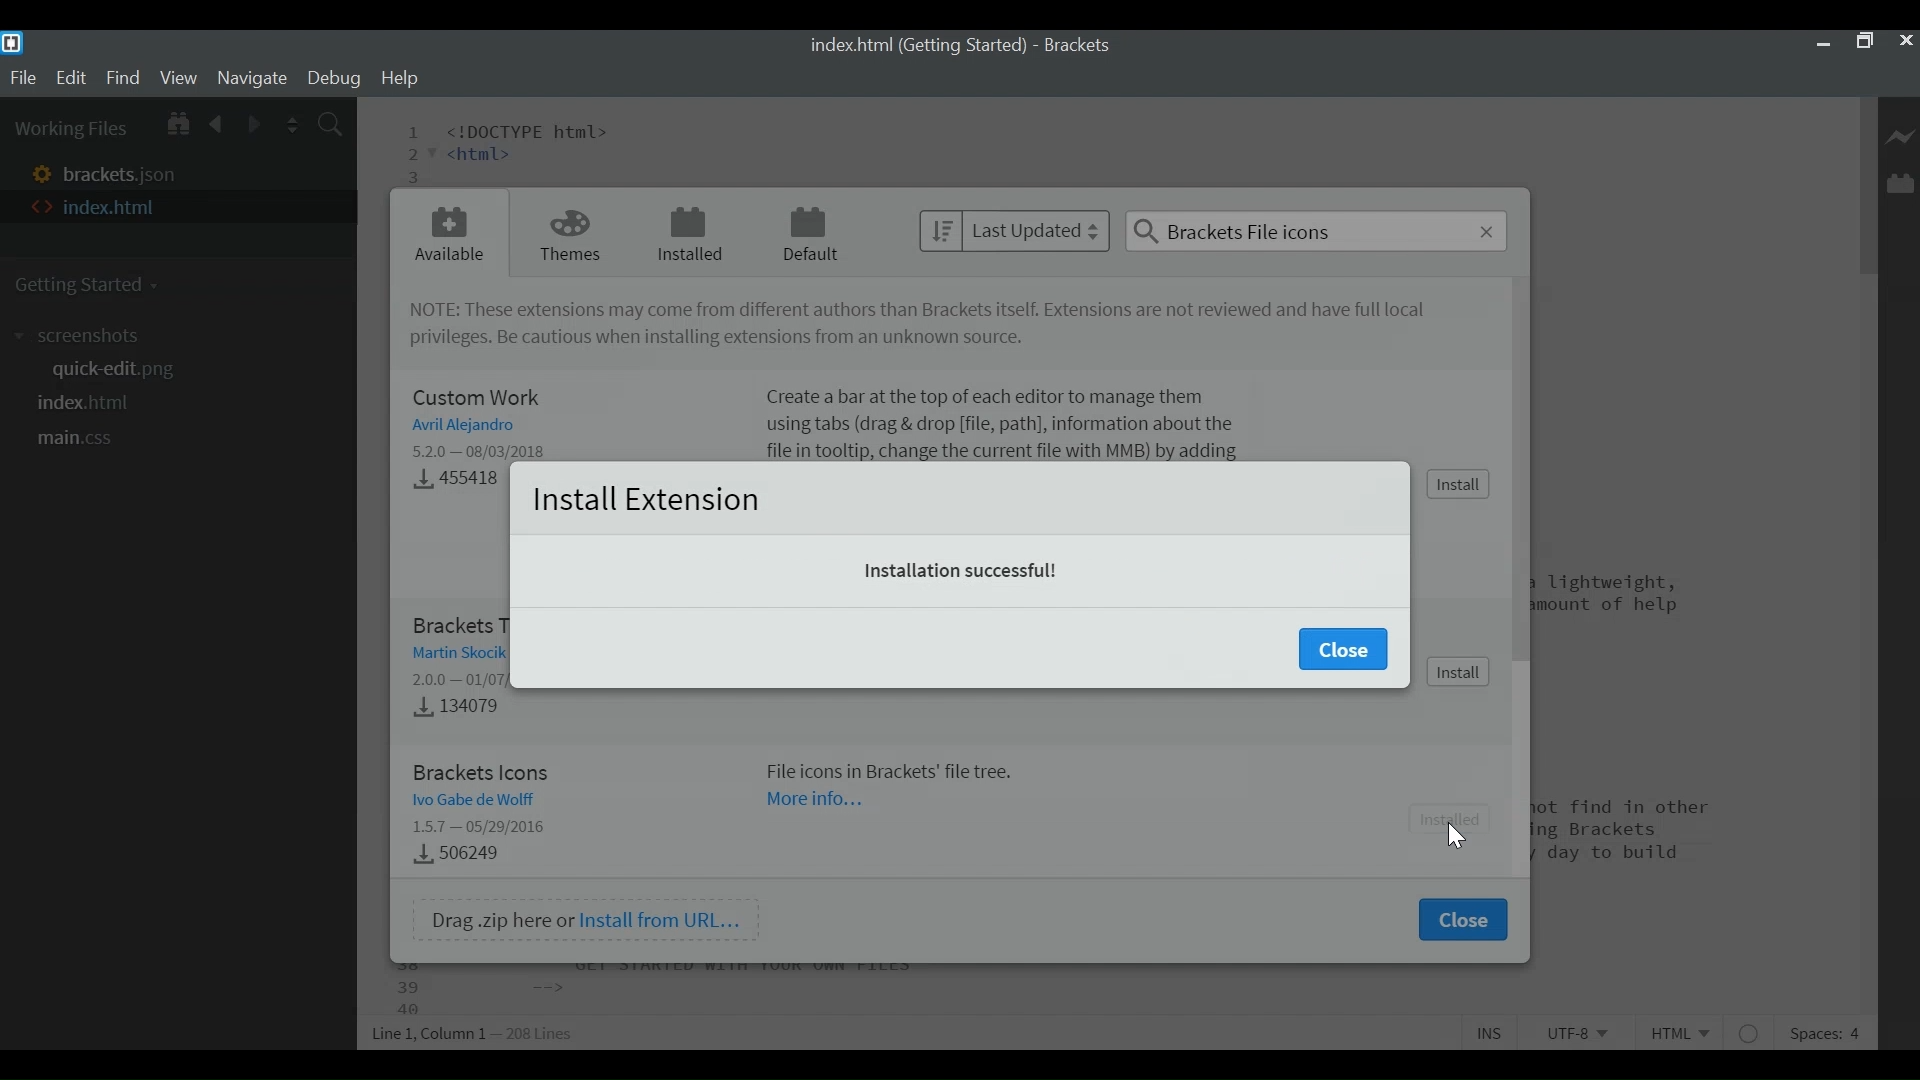  What do you see at coordinates (87, 403) in the screenshot?
I see `index.html` at bounding box center [87, 403].